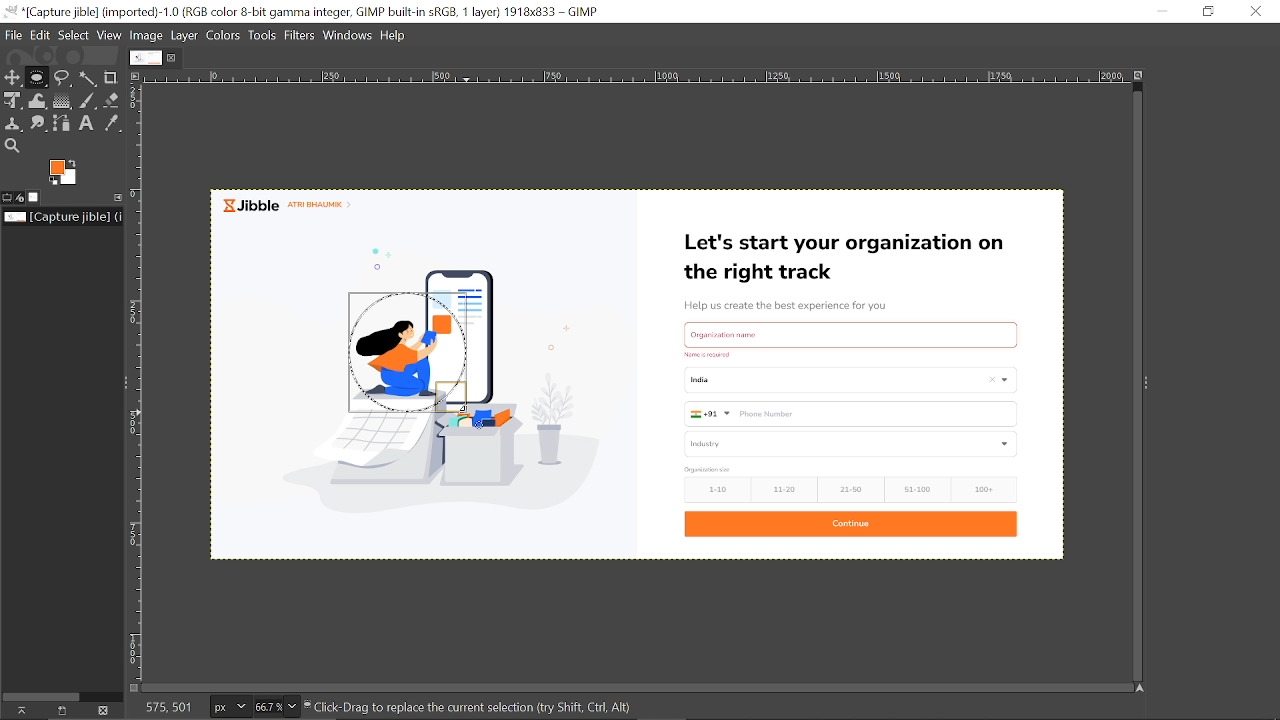  I want to click on Sidebar menu, so click(120, 381).